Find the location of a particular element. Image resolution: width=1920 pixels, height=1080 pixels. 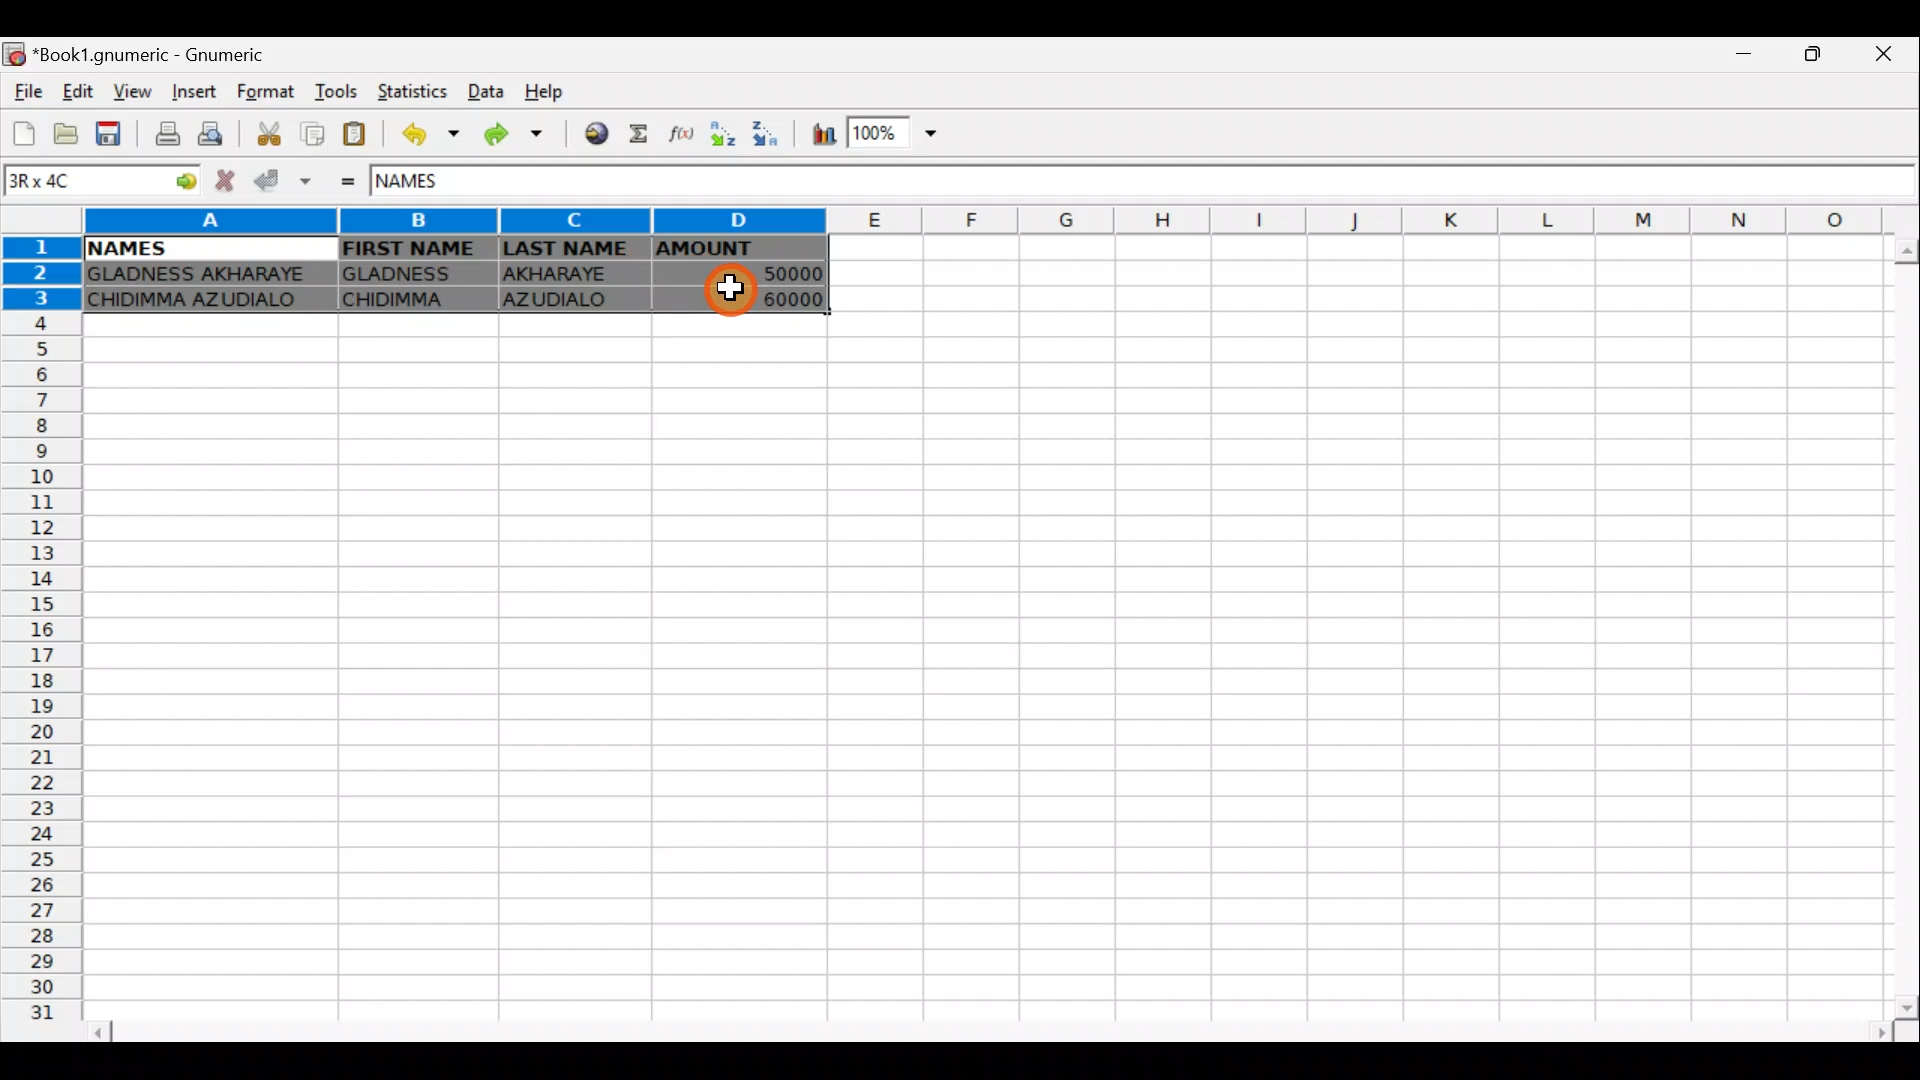

60000 is located at coordinates (773, 298).